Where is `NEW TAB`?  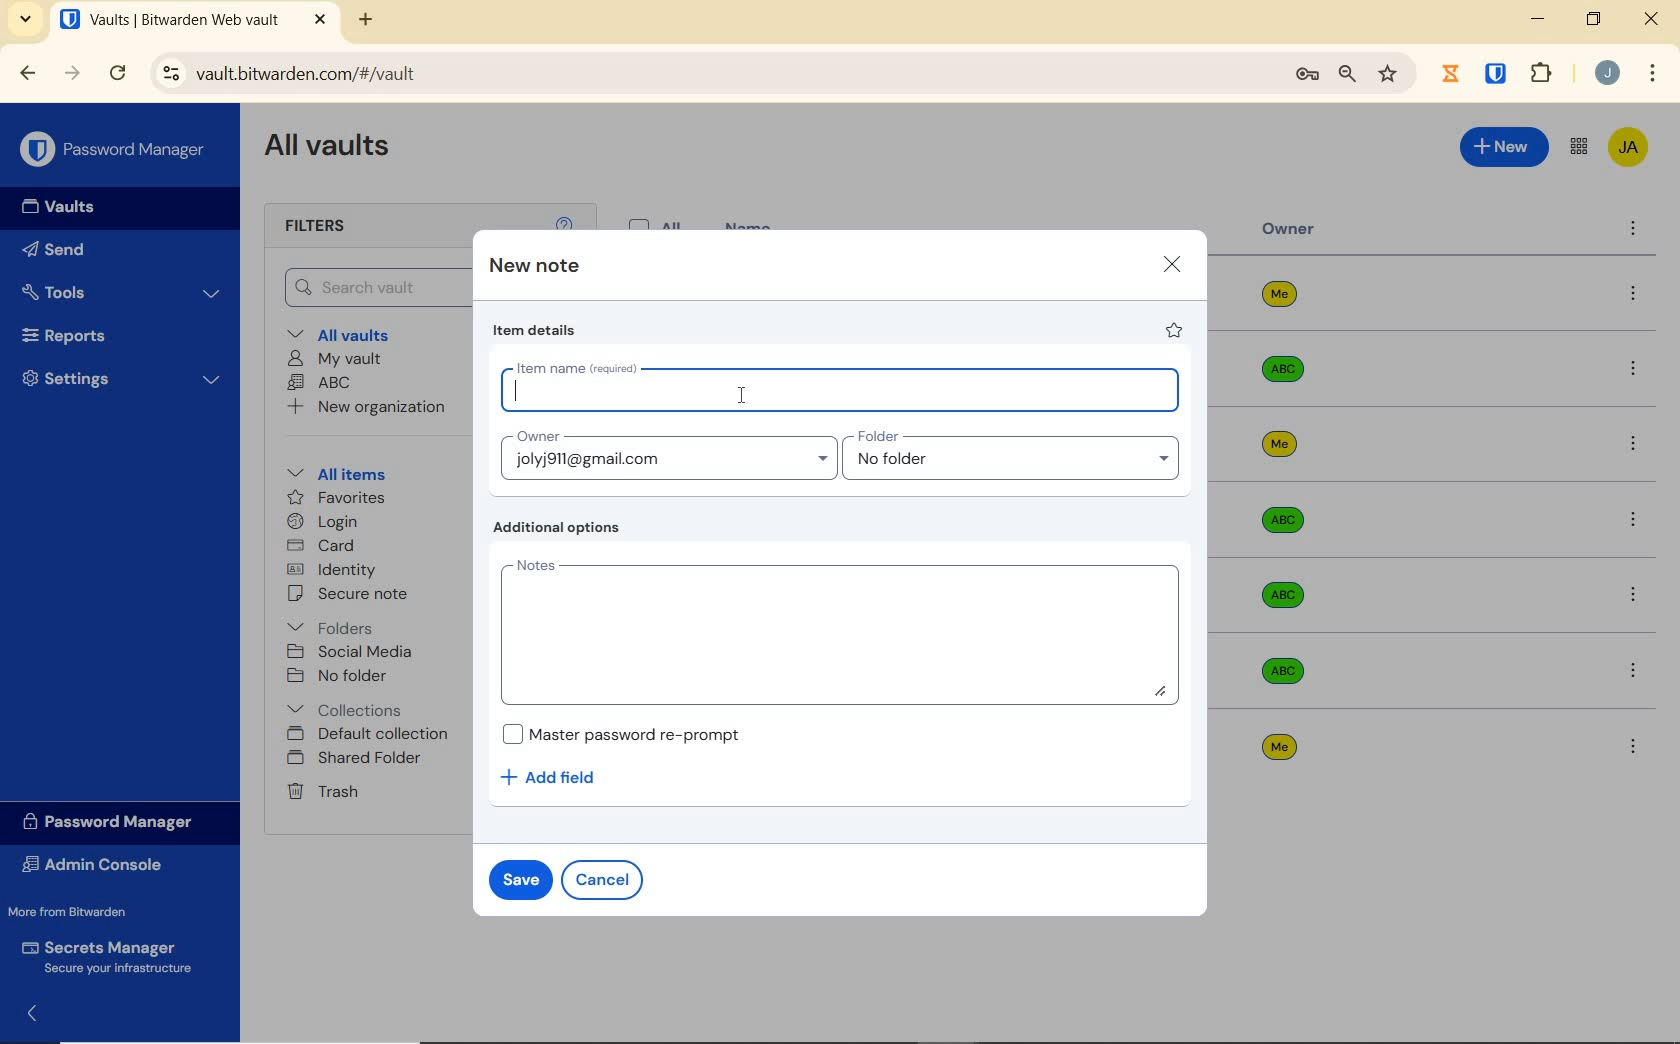 NEW TAB is located at coordinates (368, 20).